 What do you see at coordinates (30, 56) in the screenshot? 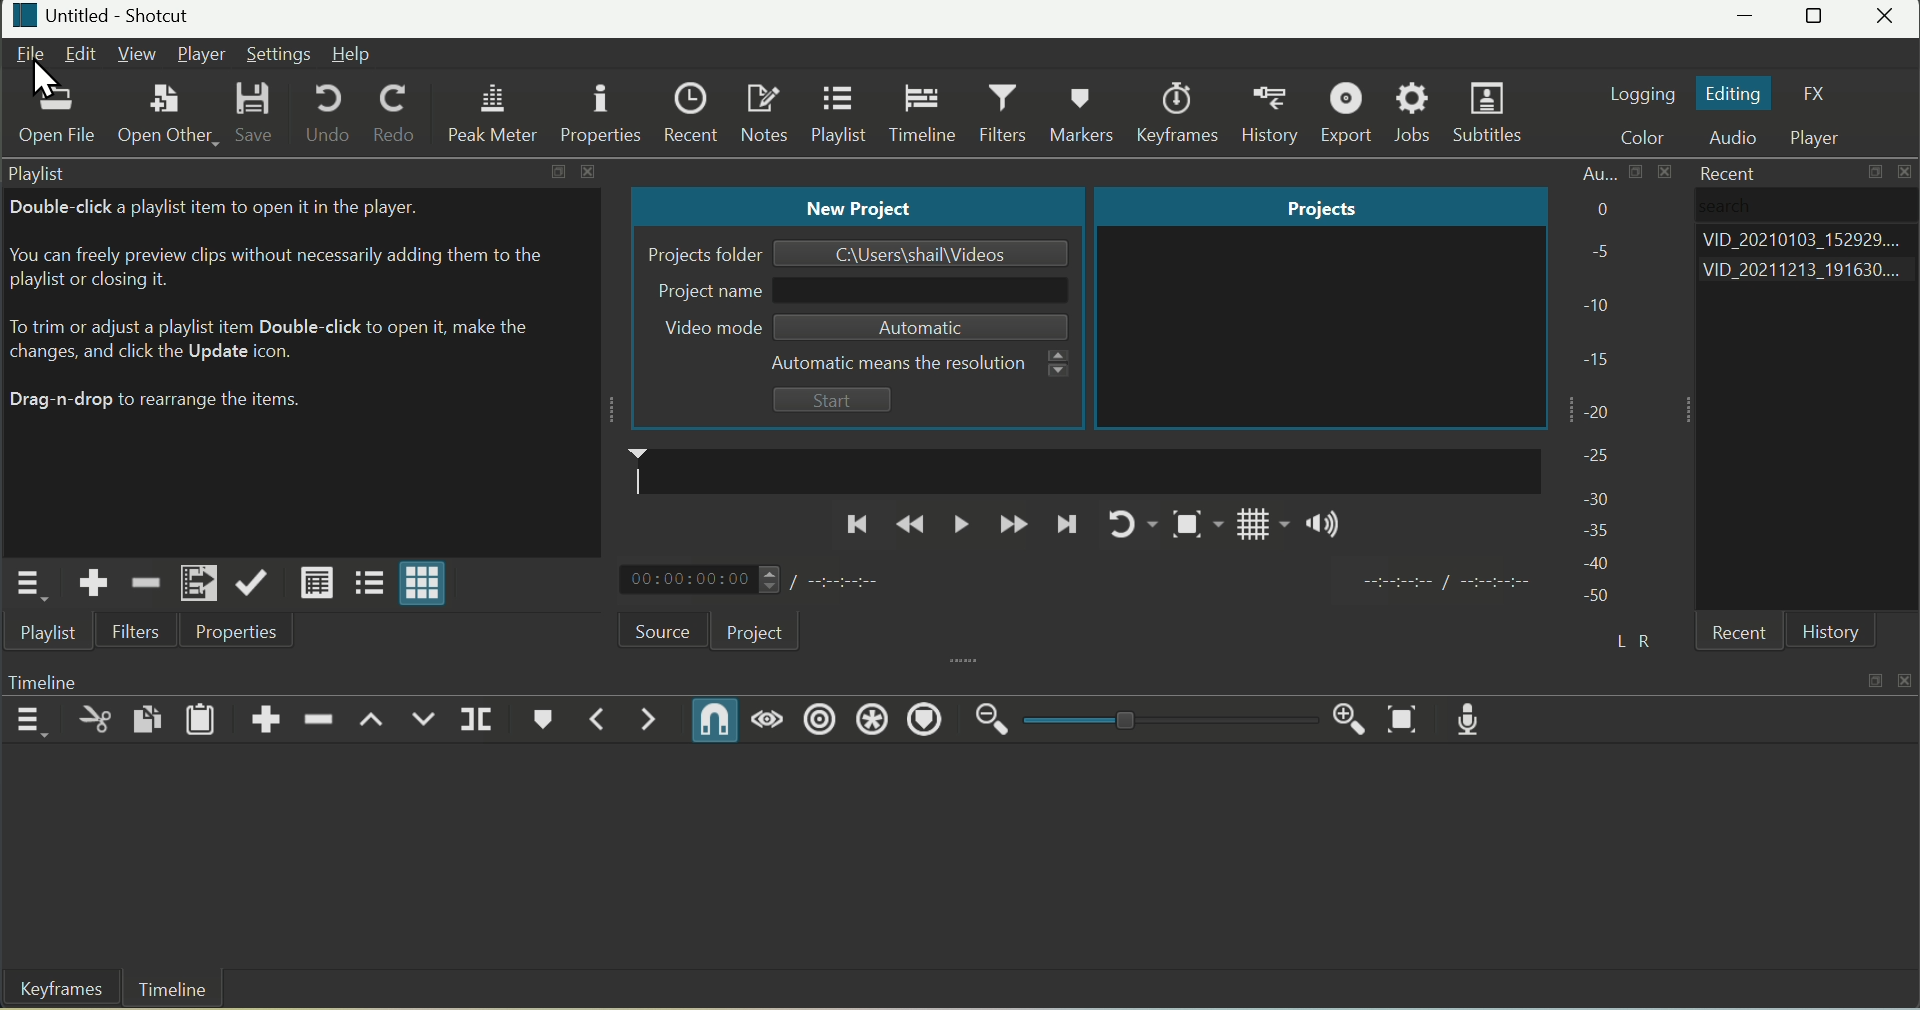
I see `File` at bounding box center [30, 56].